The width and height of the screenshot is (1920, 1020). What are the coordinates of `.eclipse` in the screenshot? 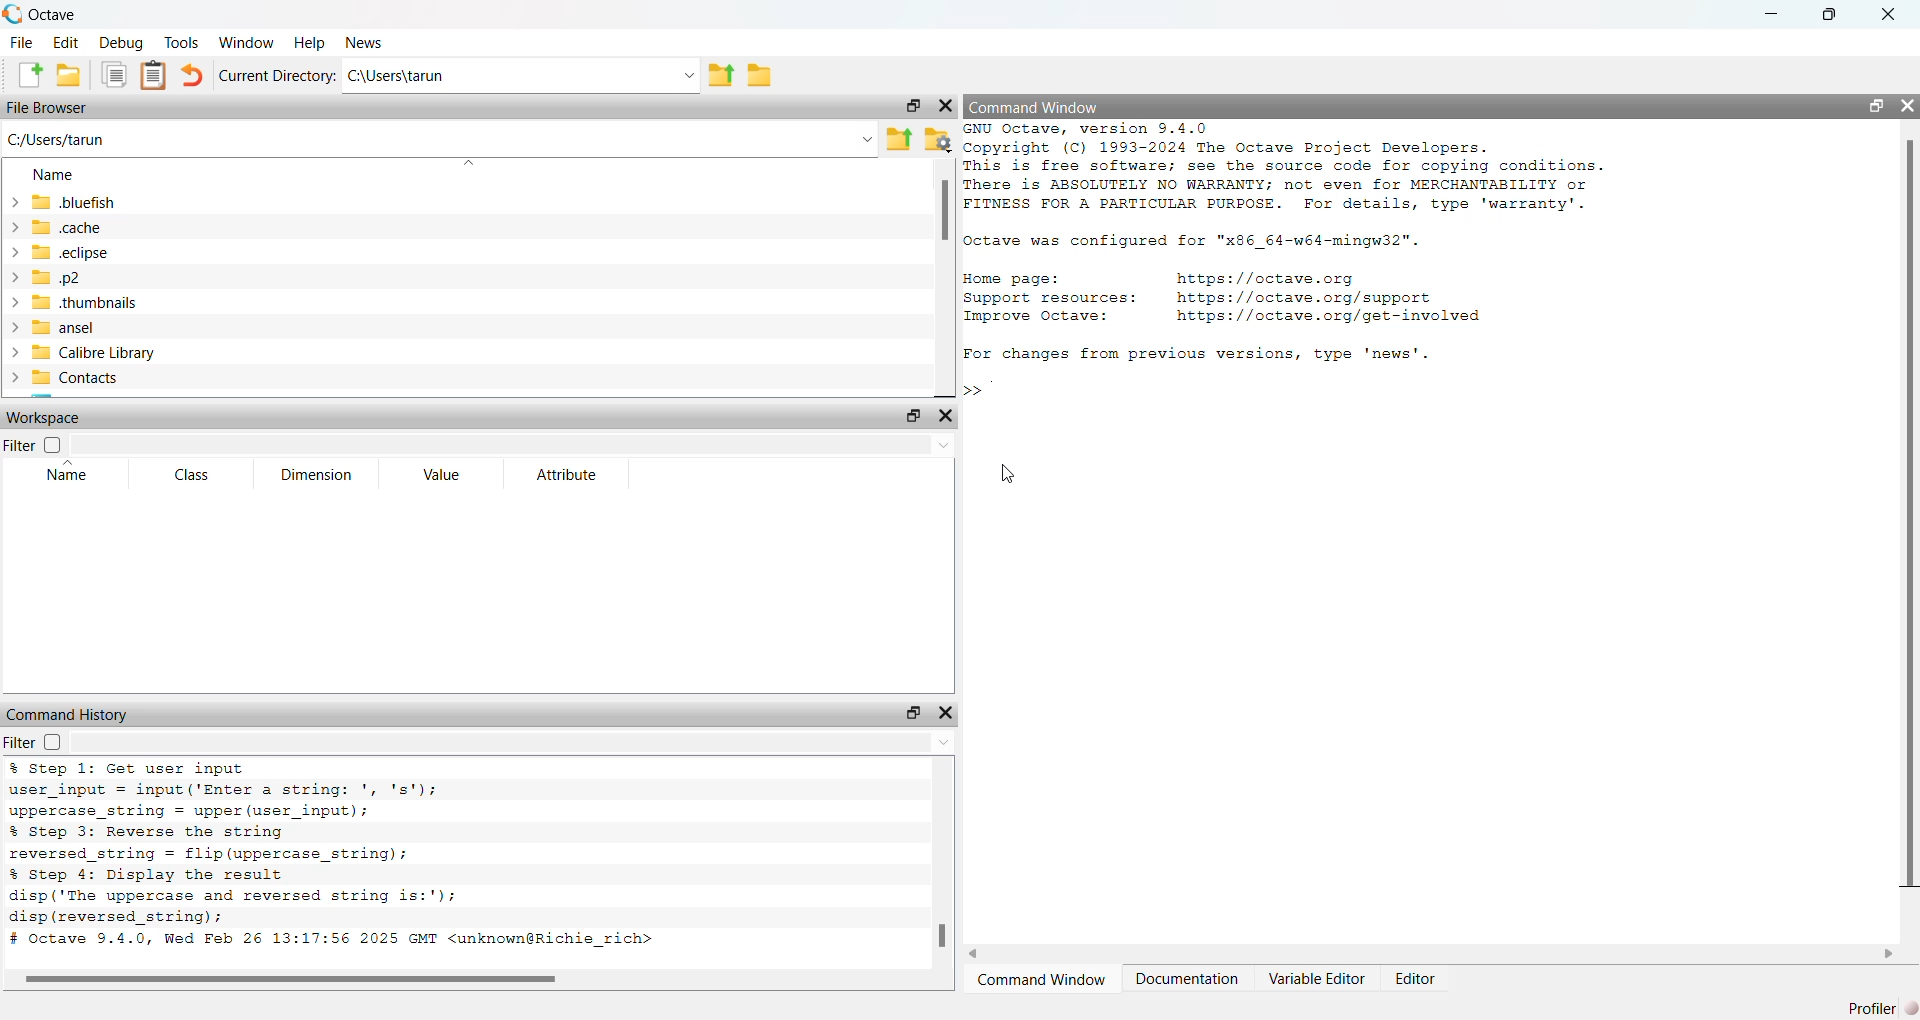 It's located at (114, 254).